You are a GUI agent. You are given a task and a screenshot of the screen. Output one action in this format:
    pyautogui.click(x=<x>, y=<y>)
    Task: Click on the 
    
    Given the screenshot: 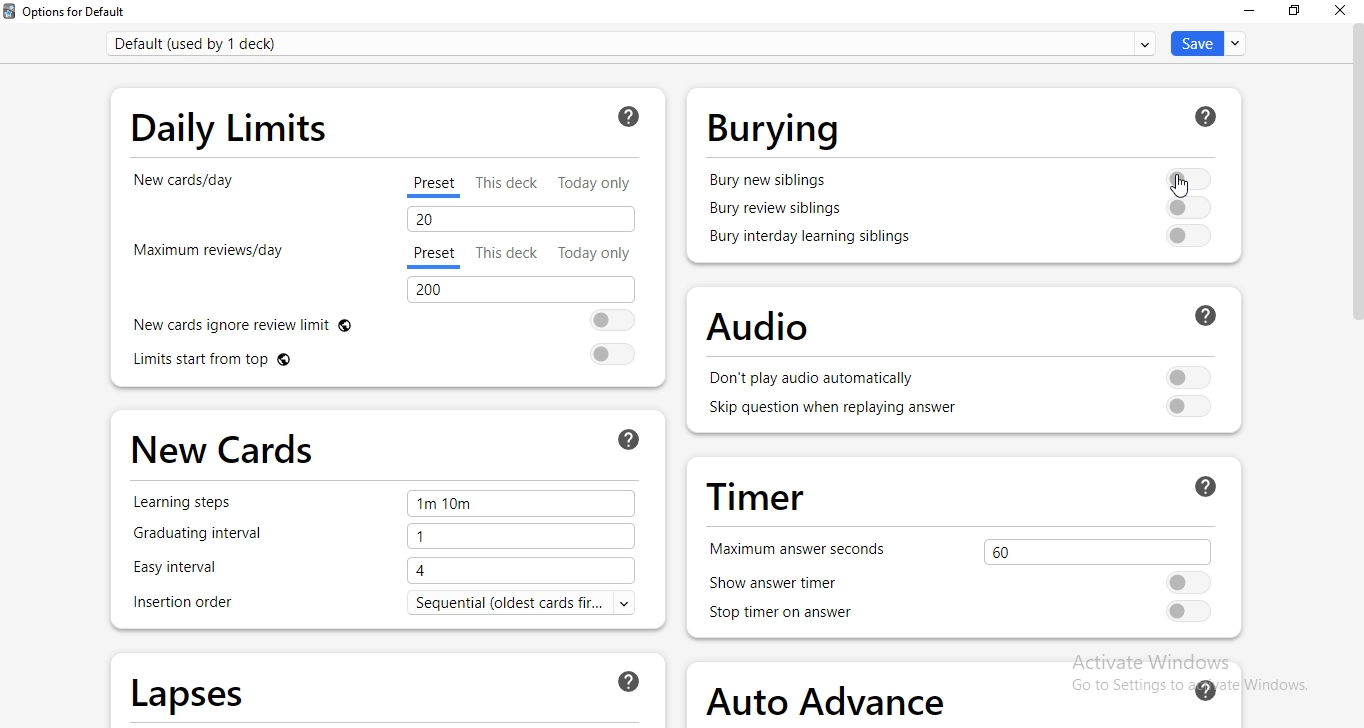 What is the action you would take?
    pyautogui.click(x=1207, y=116)
    